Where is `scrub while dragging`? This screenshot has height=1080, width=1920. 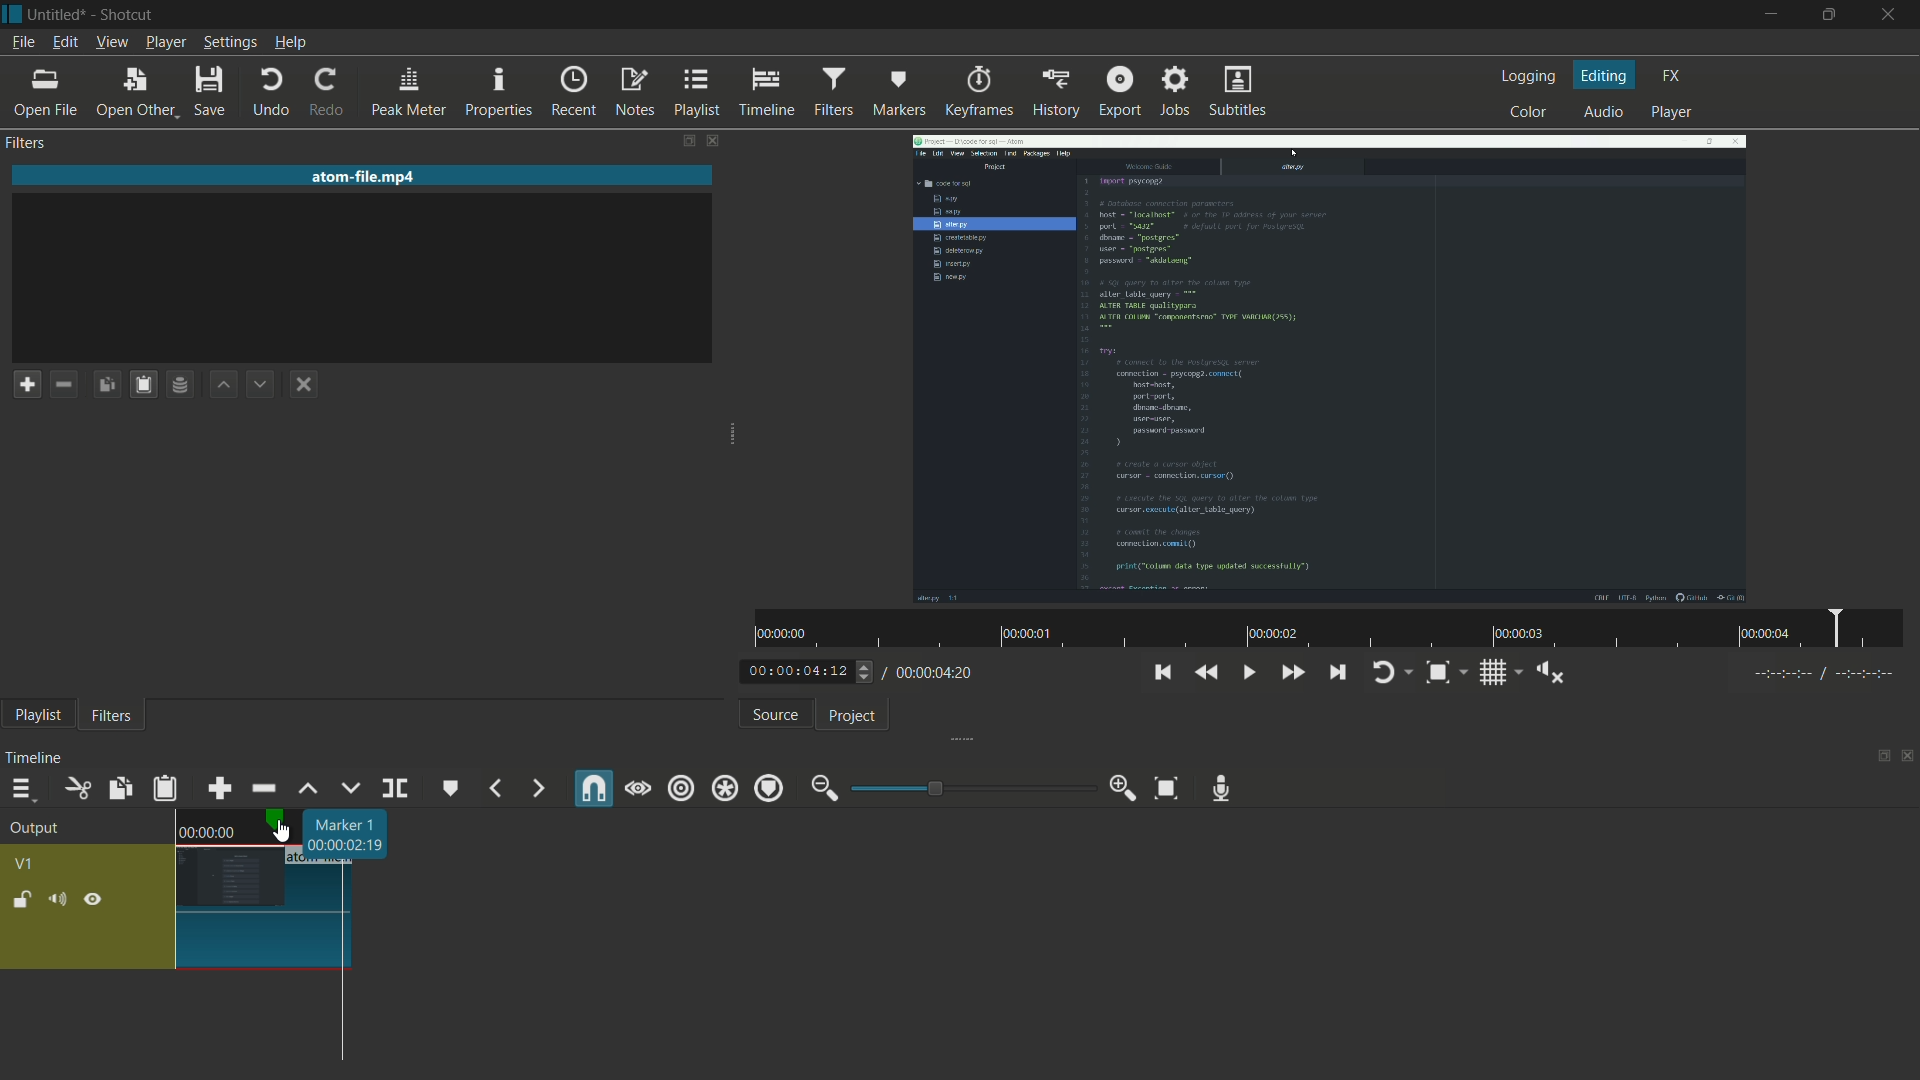 scrub while dragging is located at coordinates (639, 788).